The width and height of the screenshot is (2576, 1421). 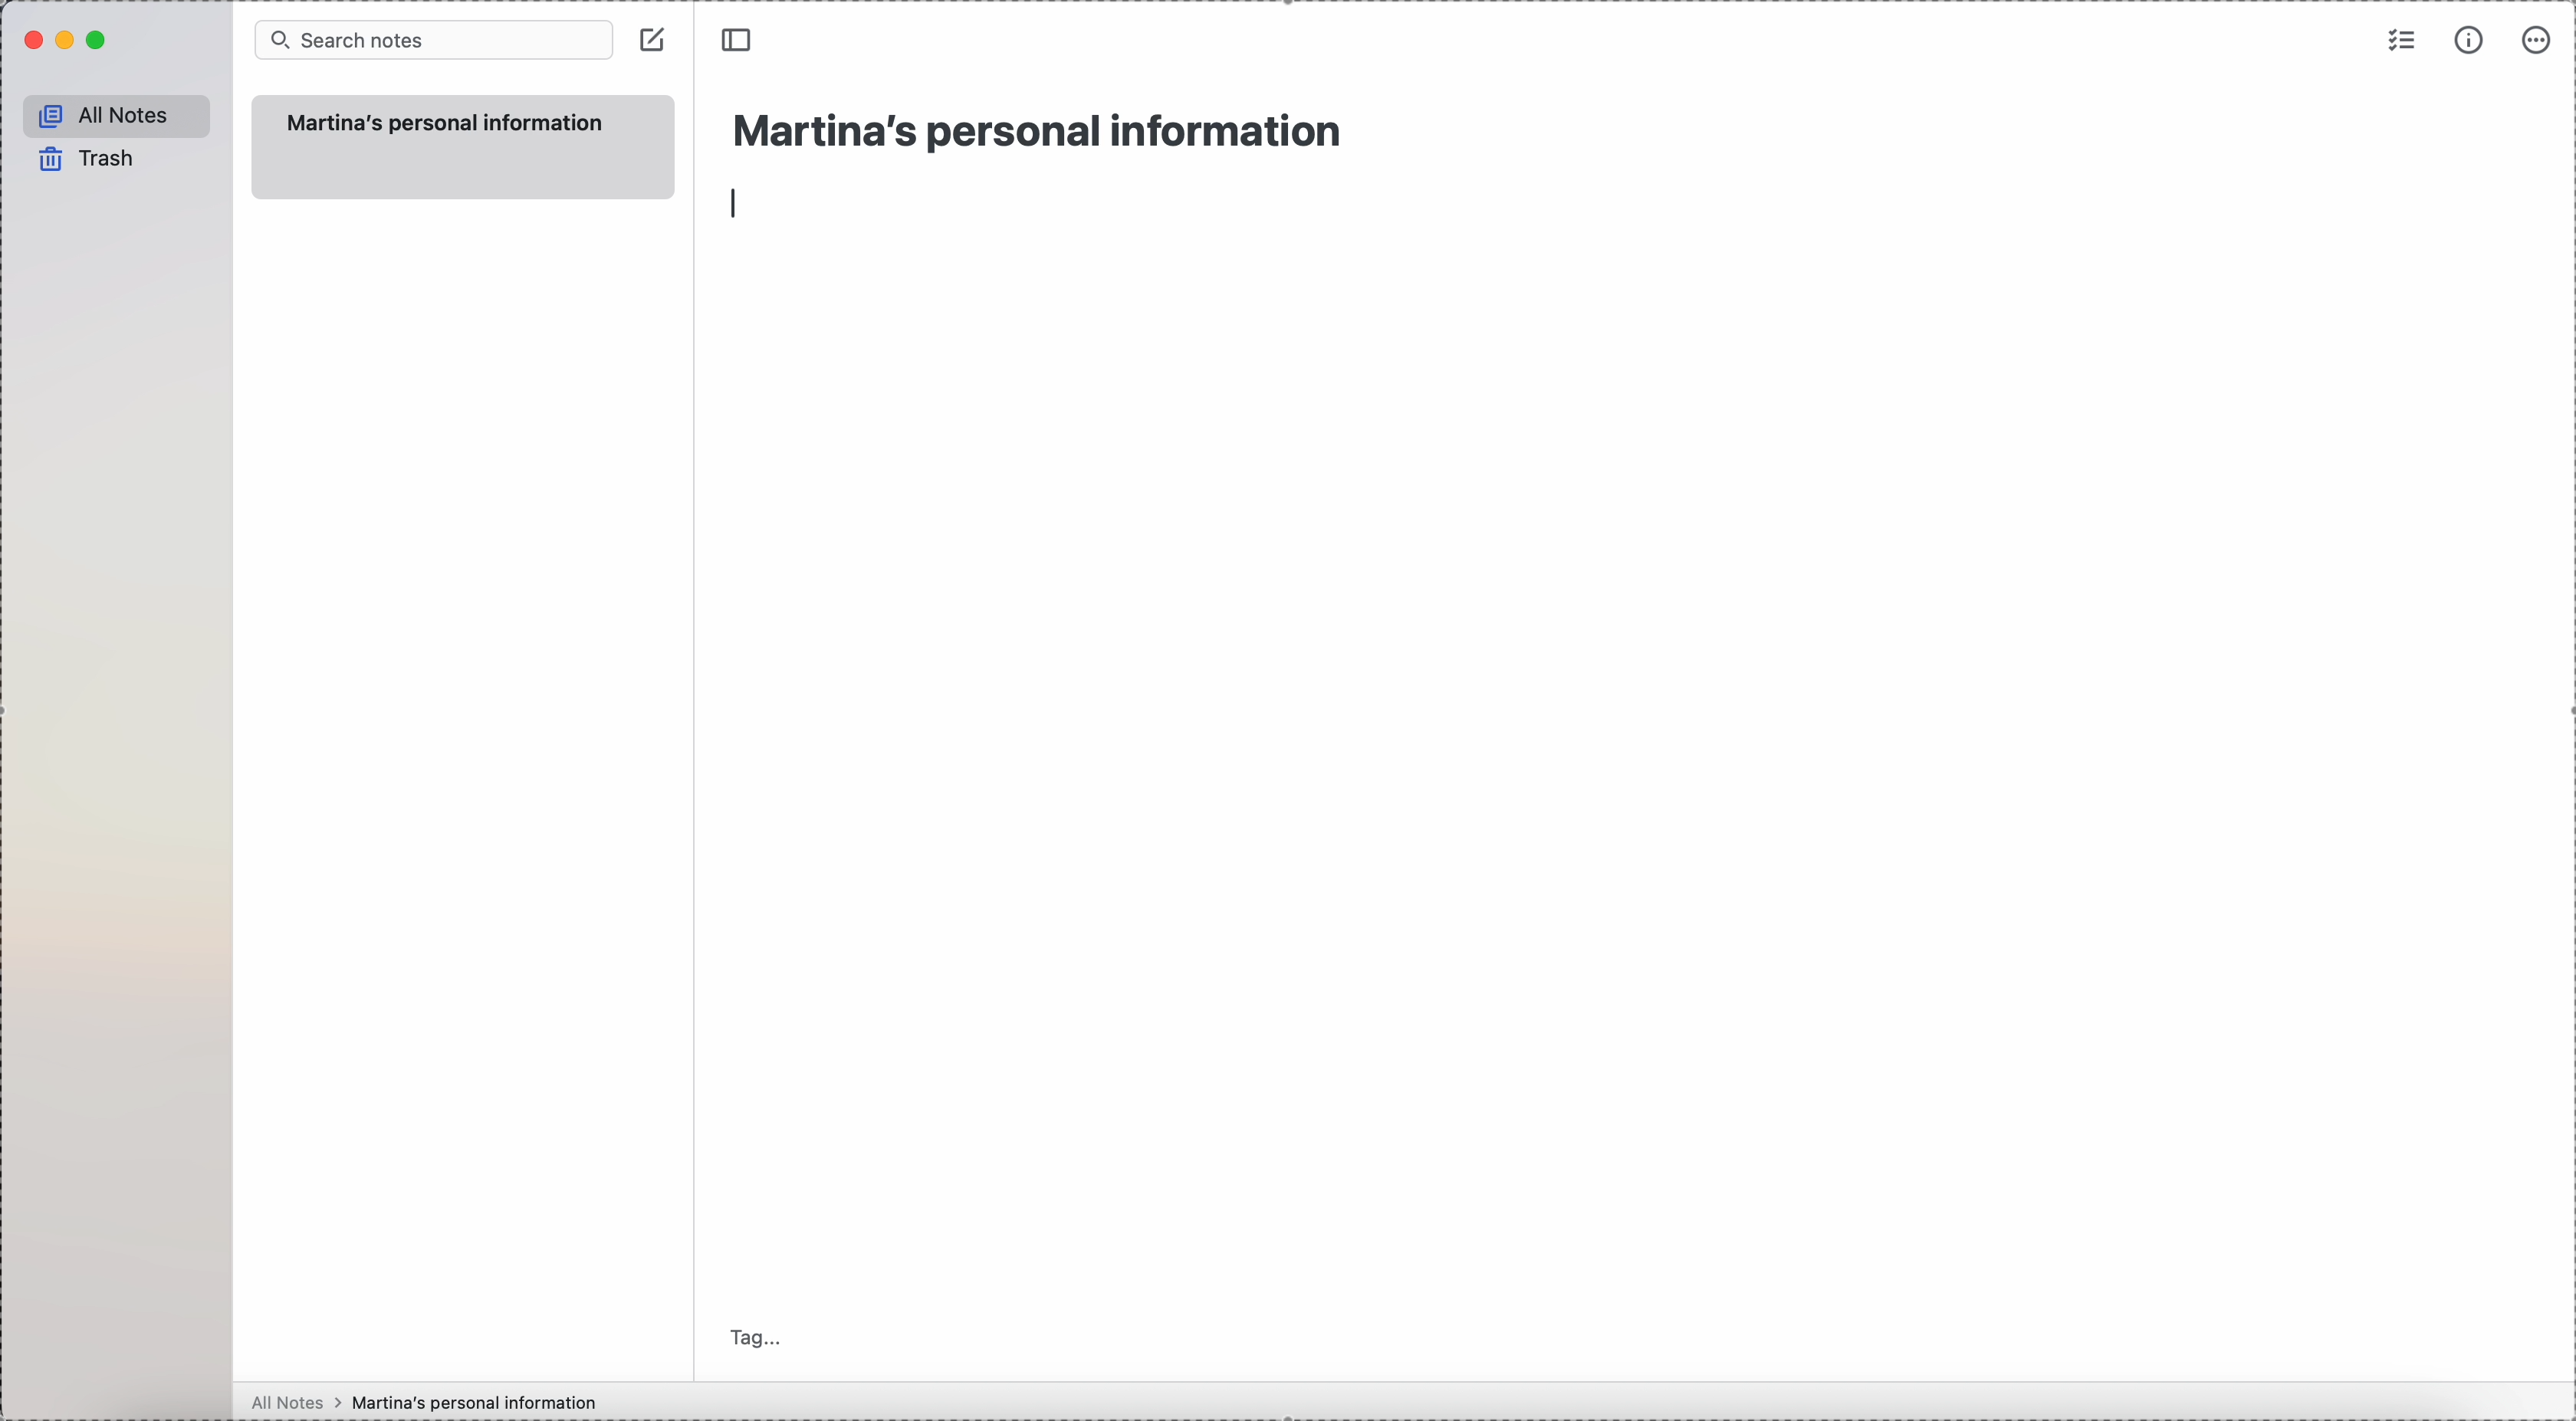 What do you see at coordinates (82, 158) in the screenshot?
I see `trash` at bounding box center [82, 158].